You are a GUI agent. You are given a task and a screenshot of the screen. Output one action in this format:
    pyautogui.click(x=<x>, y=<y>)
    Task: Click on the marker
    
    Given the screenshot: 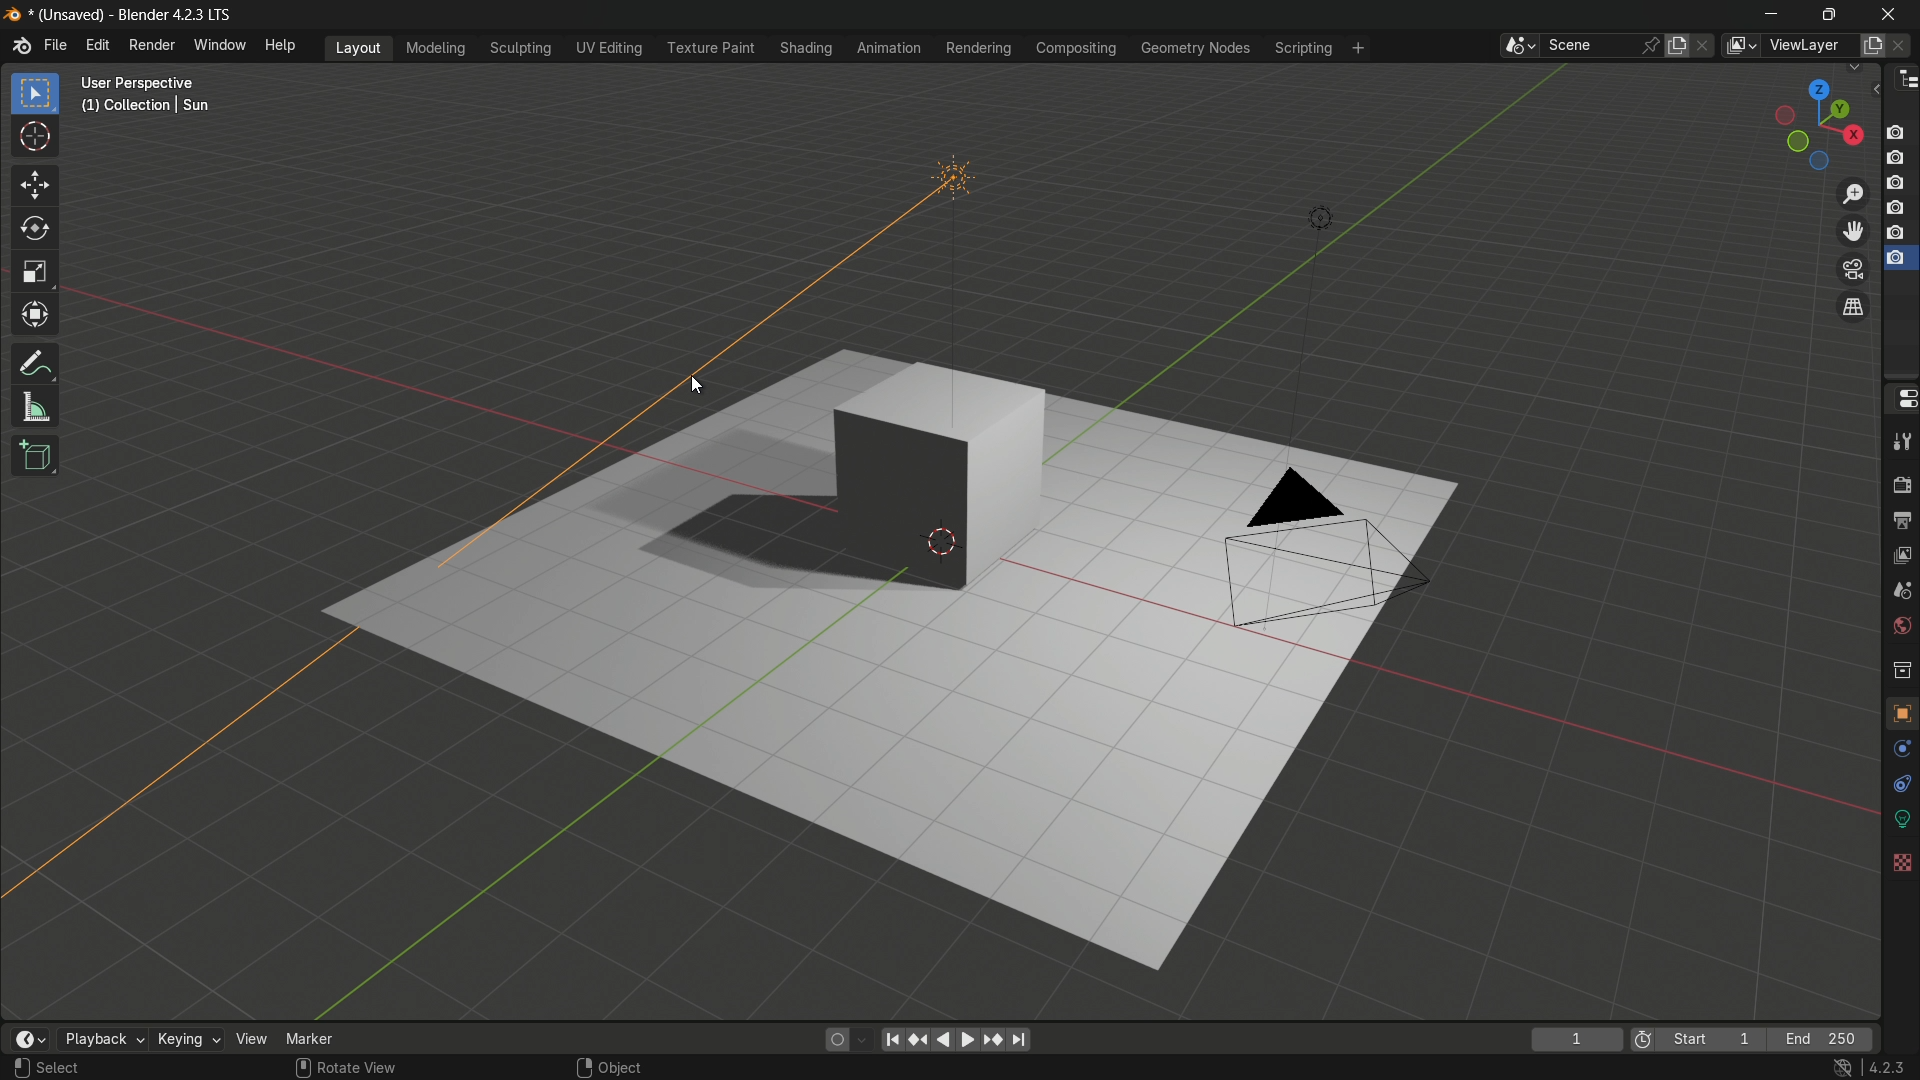 What is the action you would take?
    pyautogui.click(x=315, y=1038)
    